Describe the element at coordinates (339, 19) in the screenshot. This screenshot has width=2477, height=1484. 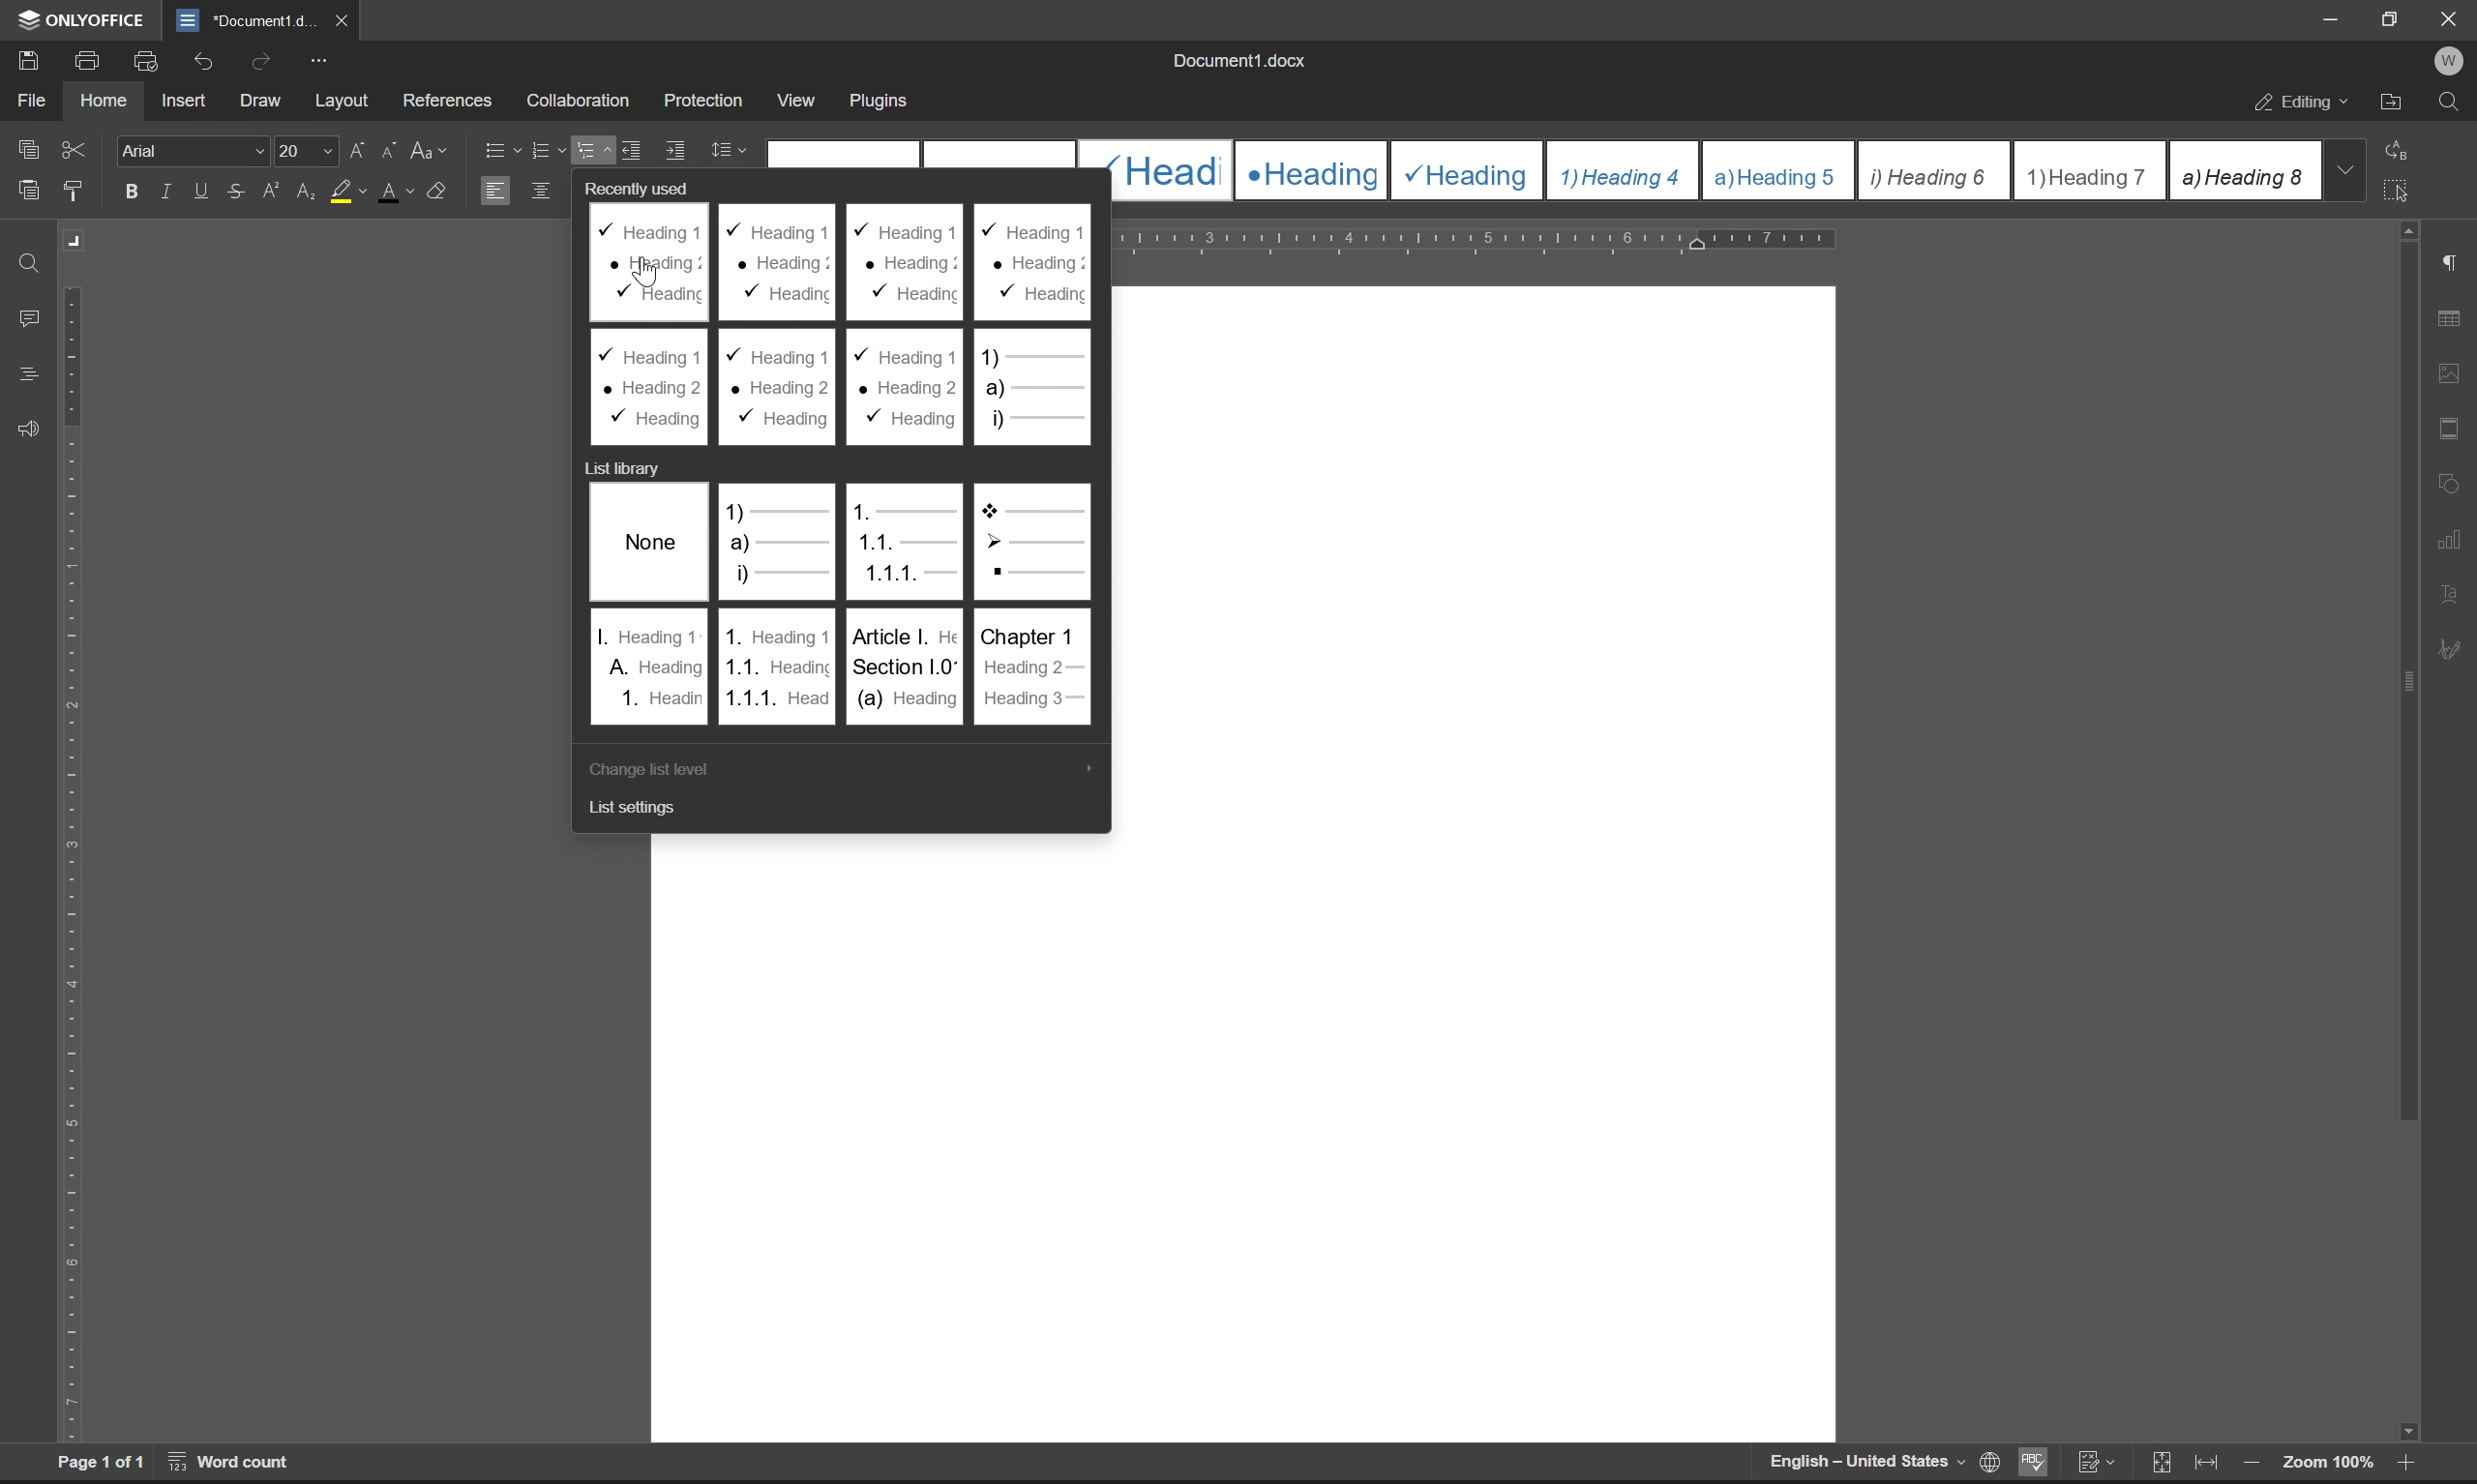
I see `close` at that location.